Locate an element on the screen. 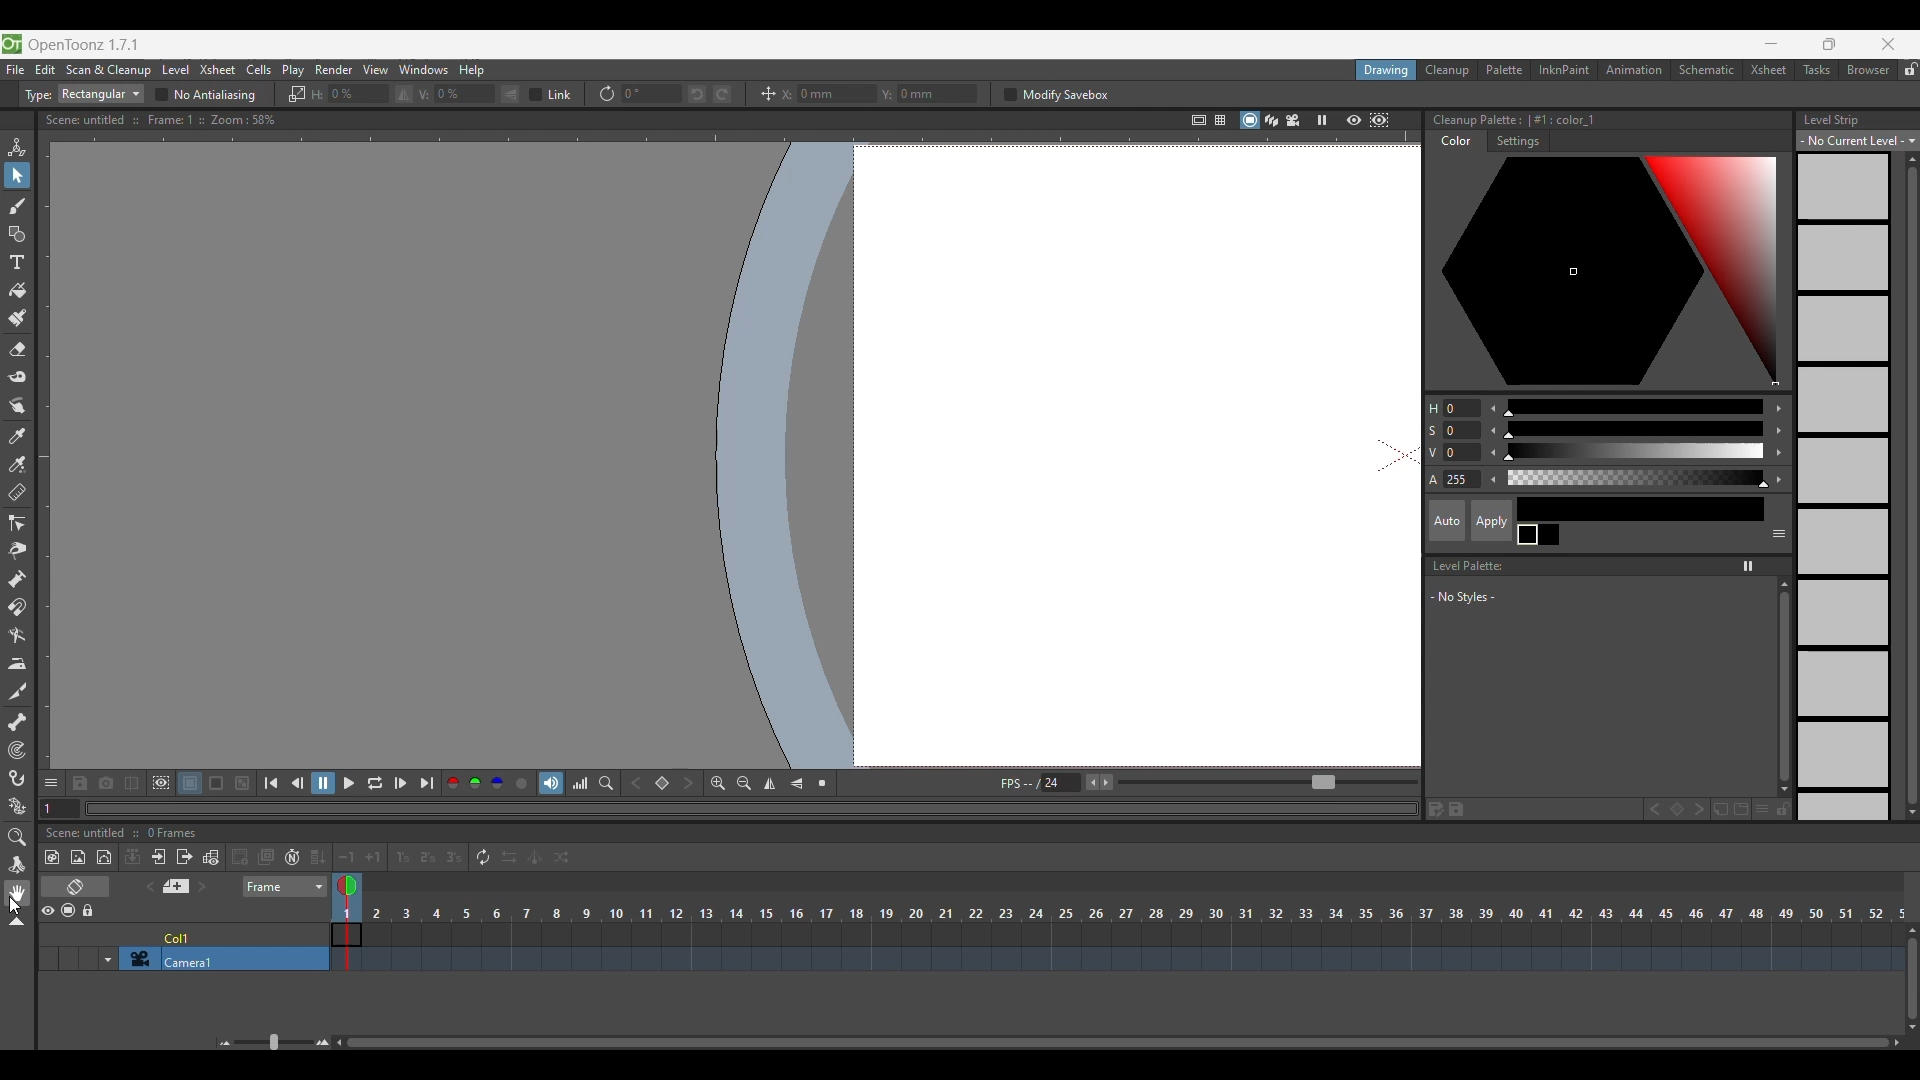 The image size is (1920, 1080). Show interface in smaller tab is located at coordinates (1829, 44).